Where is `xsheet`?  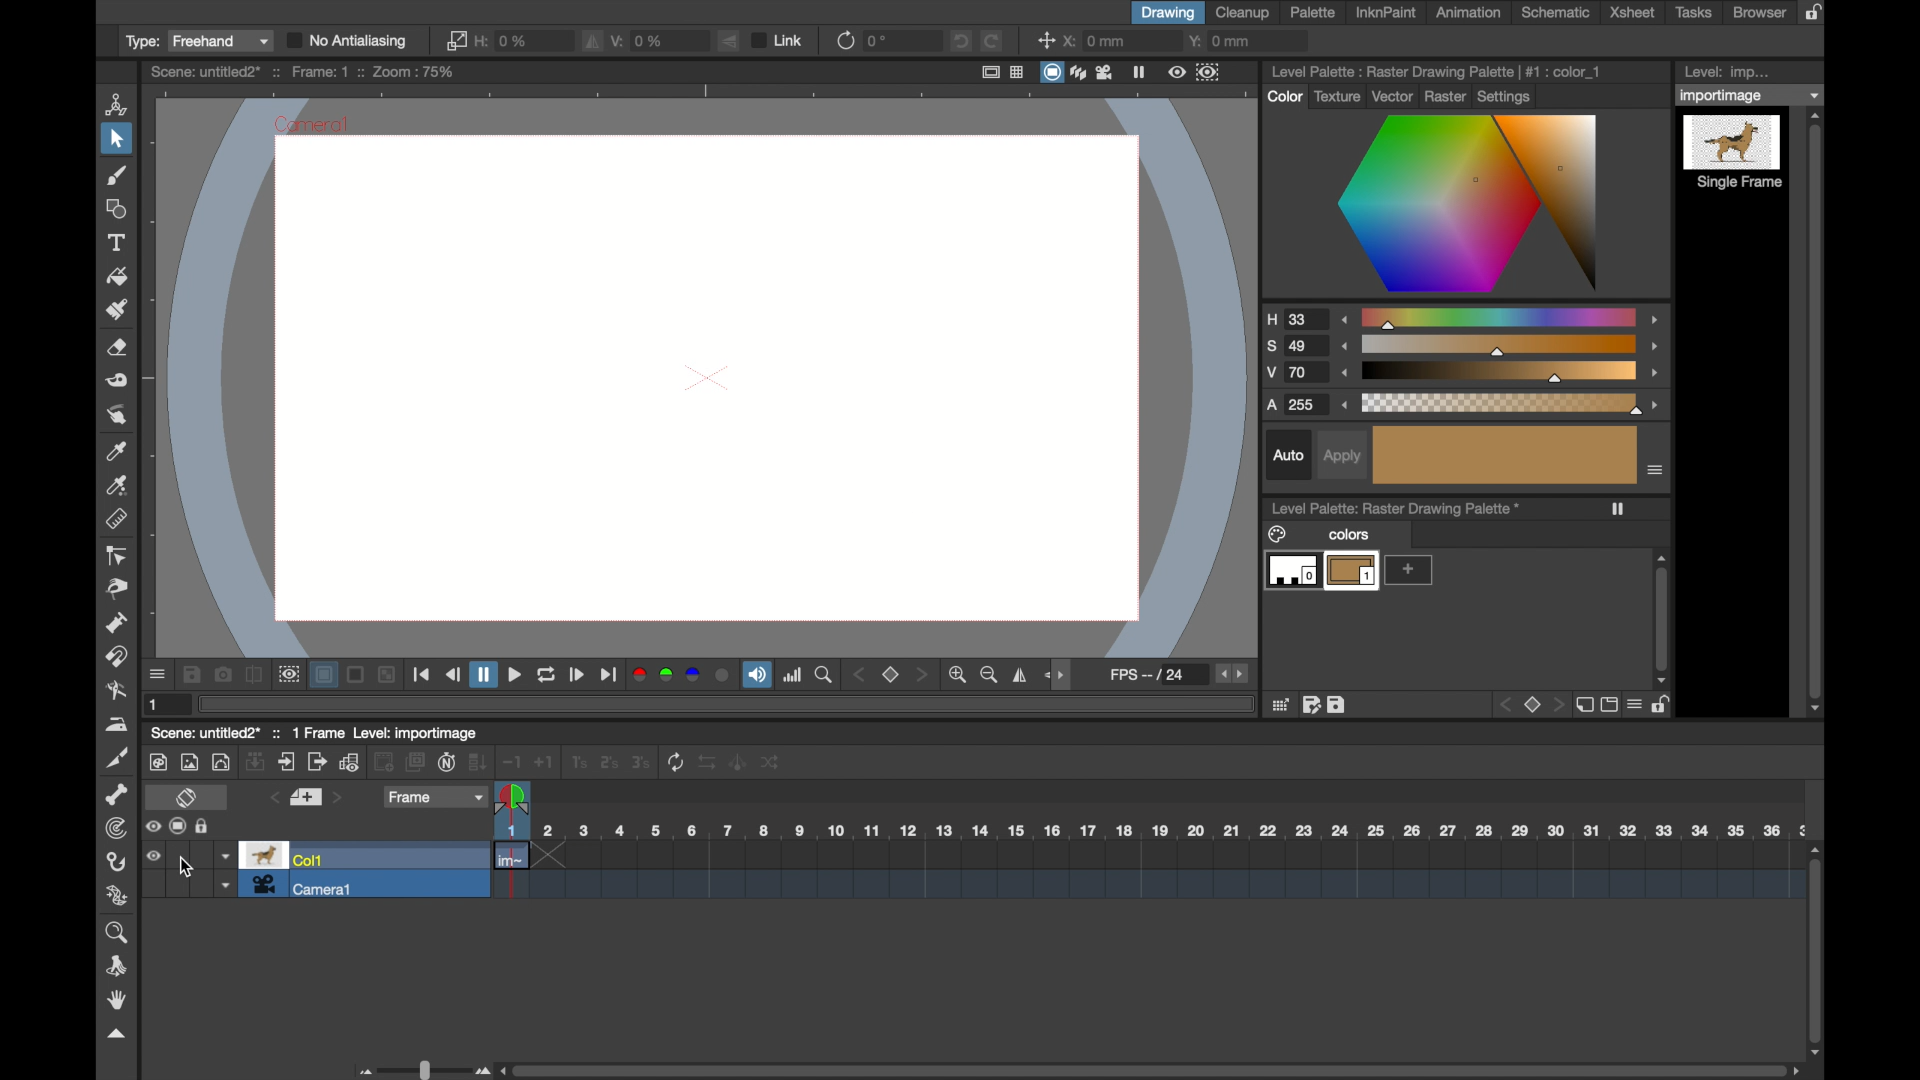
xsheet is located at coordinates (1633, 12).